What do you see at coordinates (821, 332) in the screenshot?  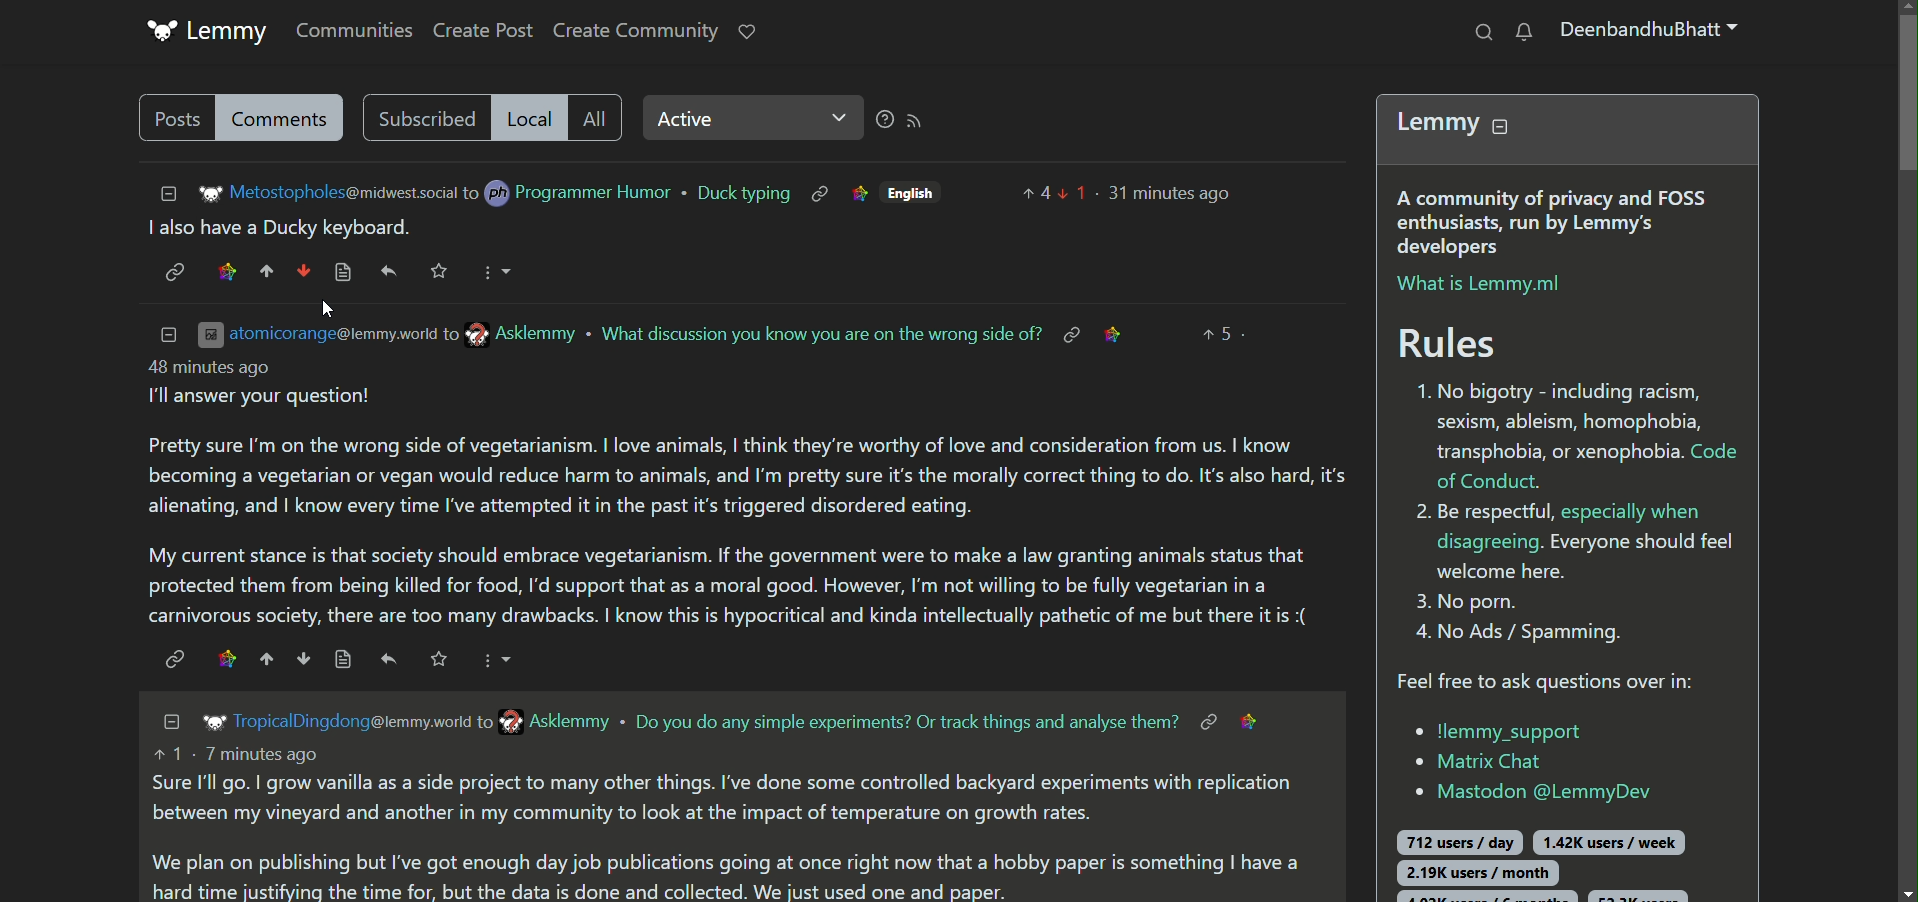 I see `text` at bounding box center [821, 332].